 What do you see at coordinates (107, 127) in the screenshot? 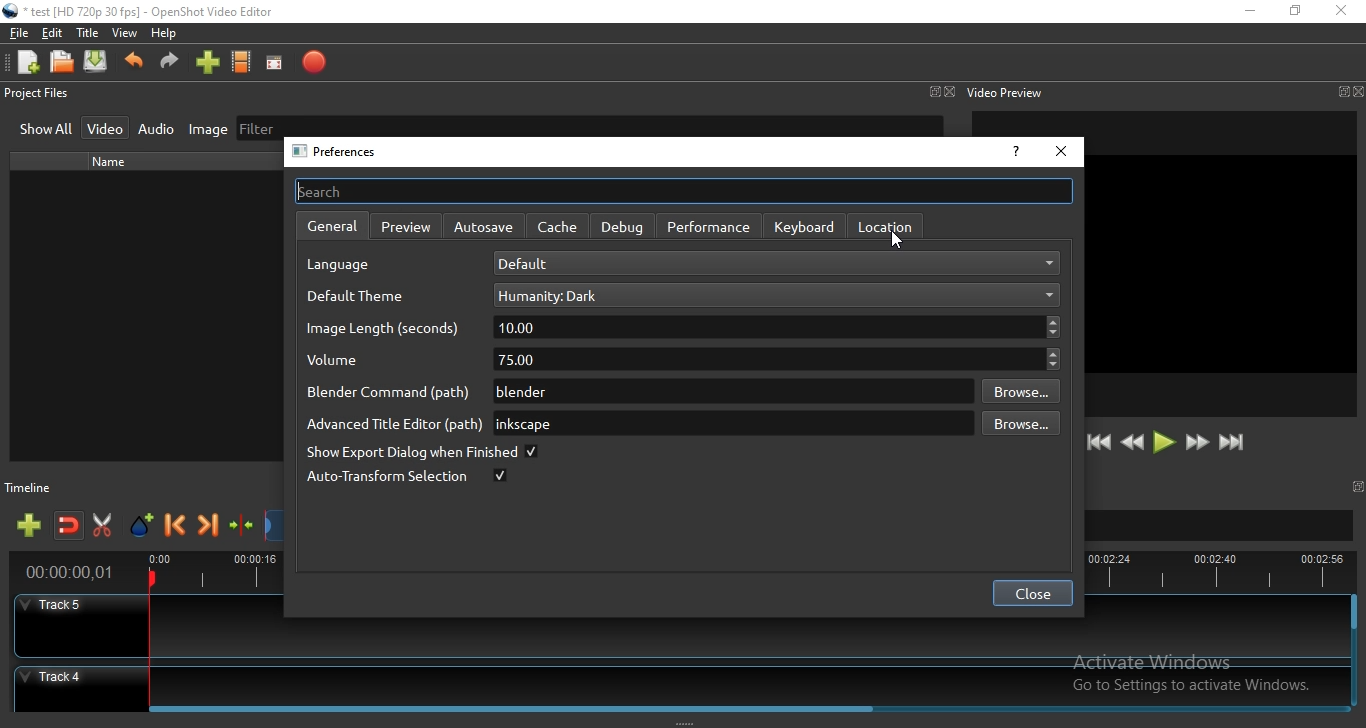
I see `Video` at bounding box center [107, 127].